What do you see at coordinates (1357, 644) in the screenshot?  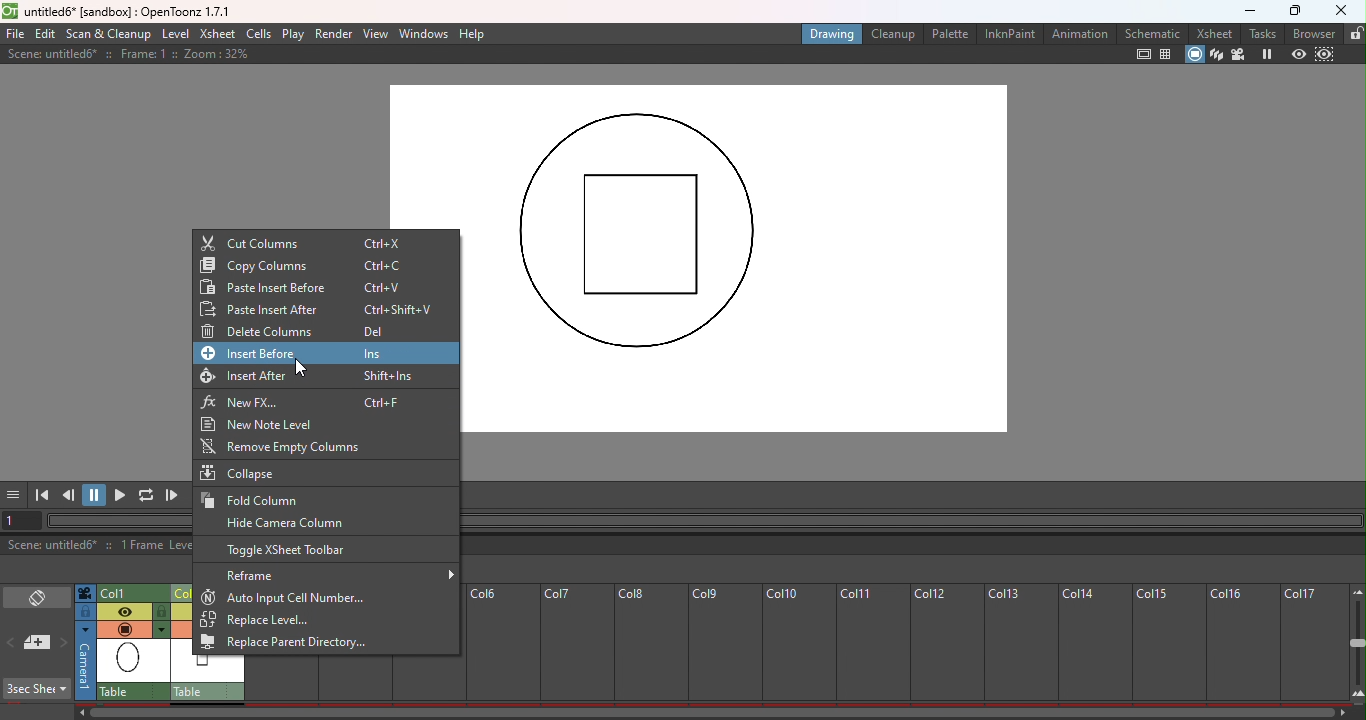 I see `Zoom in/out` at bounding box center [1357, 644].